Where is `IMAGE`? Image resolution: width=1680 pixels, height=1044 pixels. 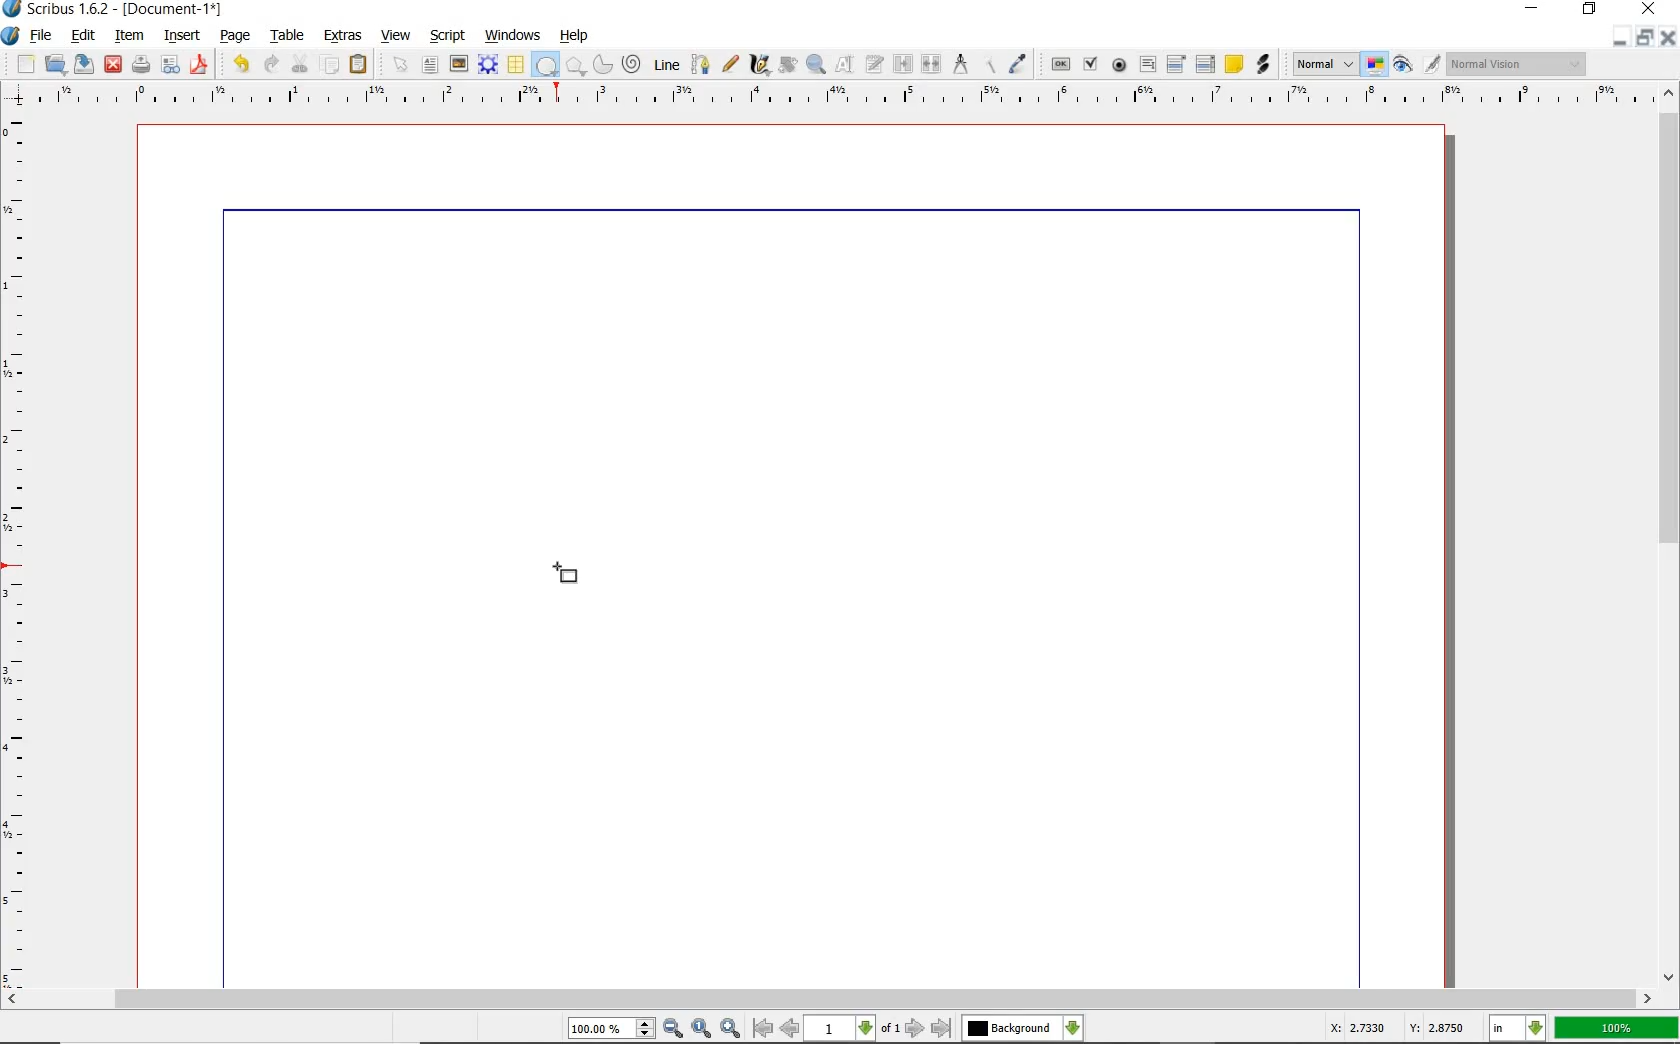
IMAGE is located at coordinates (458, 63).